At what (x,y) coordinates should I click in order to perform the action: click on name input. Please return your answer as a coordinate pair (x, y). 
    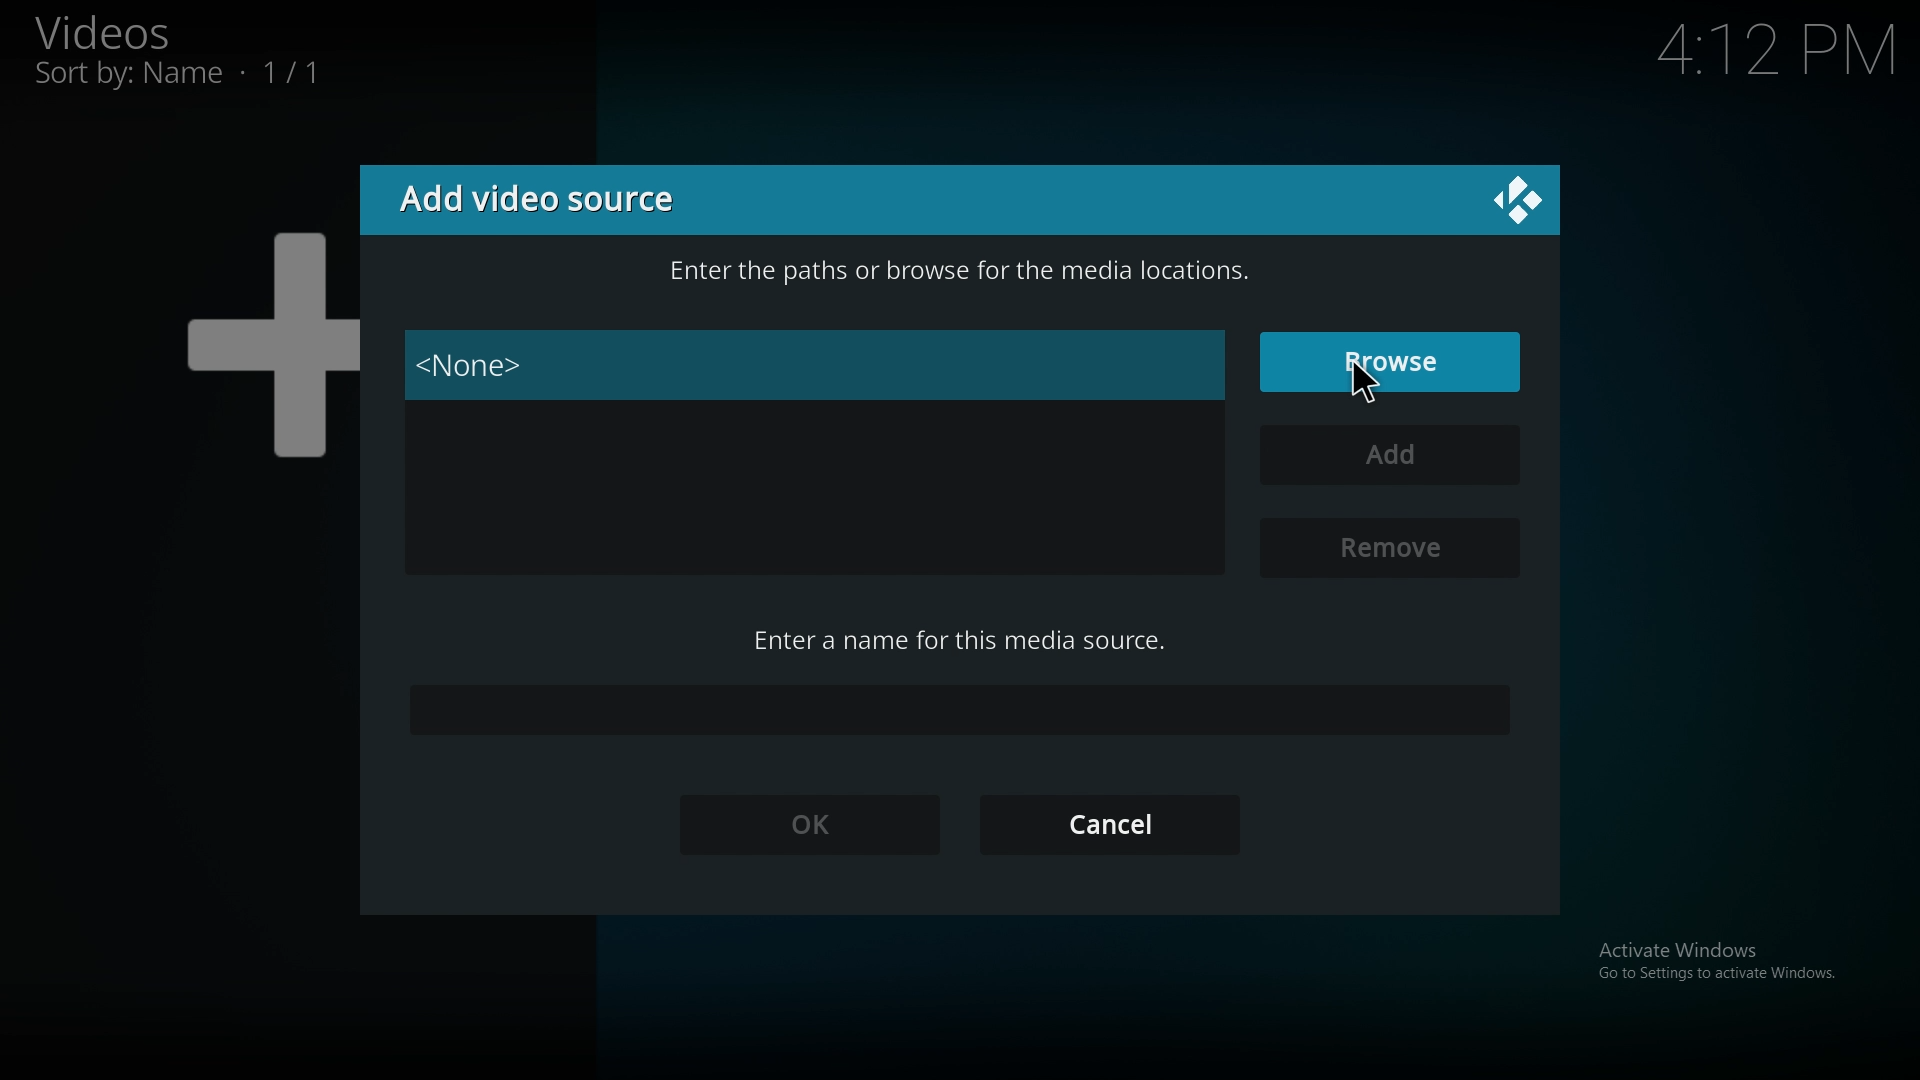
    Looking at the image, I should click on (960, 711).